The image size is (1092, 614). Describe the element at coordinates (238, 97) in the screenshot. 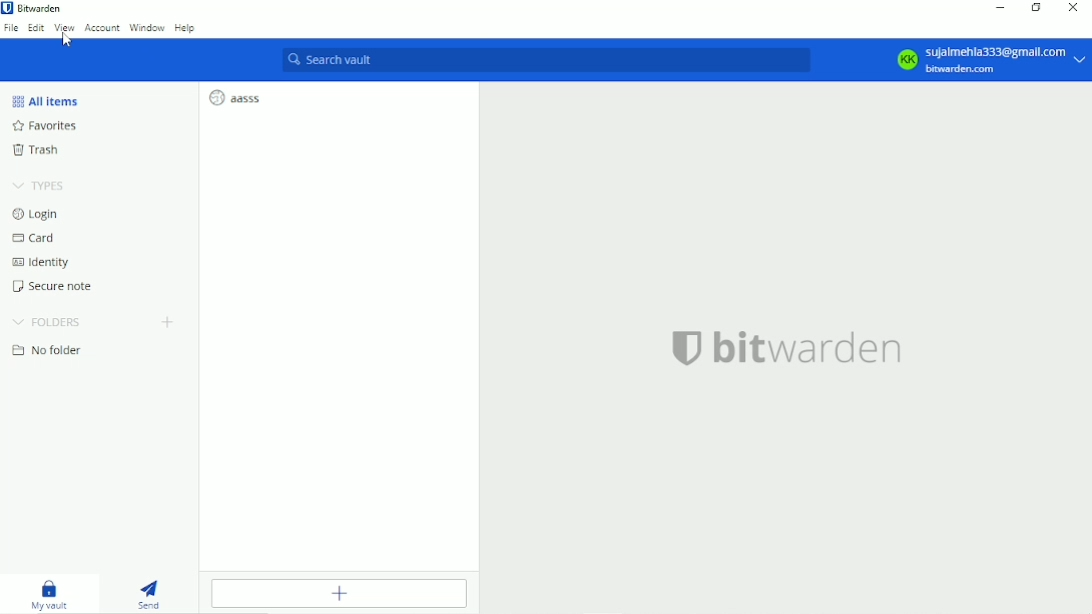

I see `aasss login entry` at that location.